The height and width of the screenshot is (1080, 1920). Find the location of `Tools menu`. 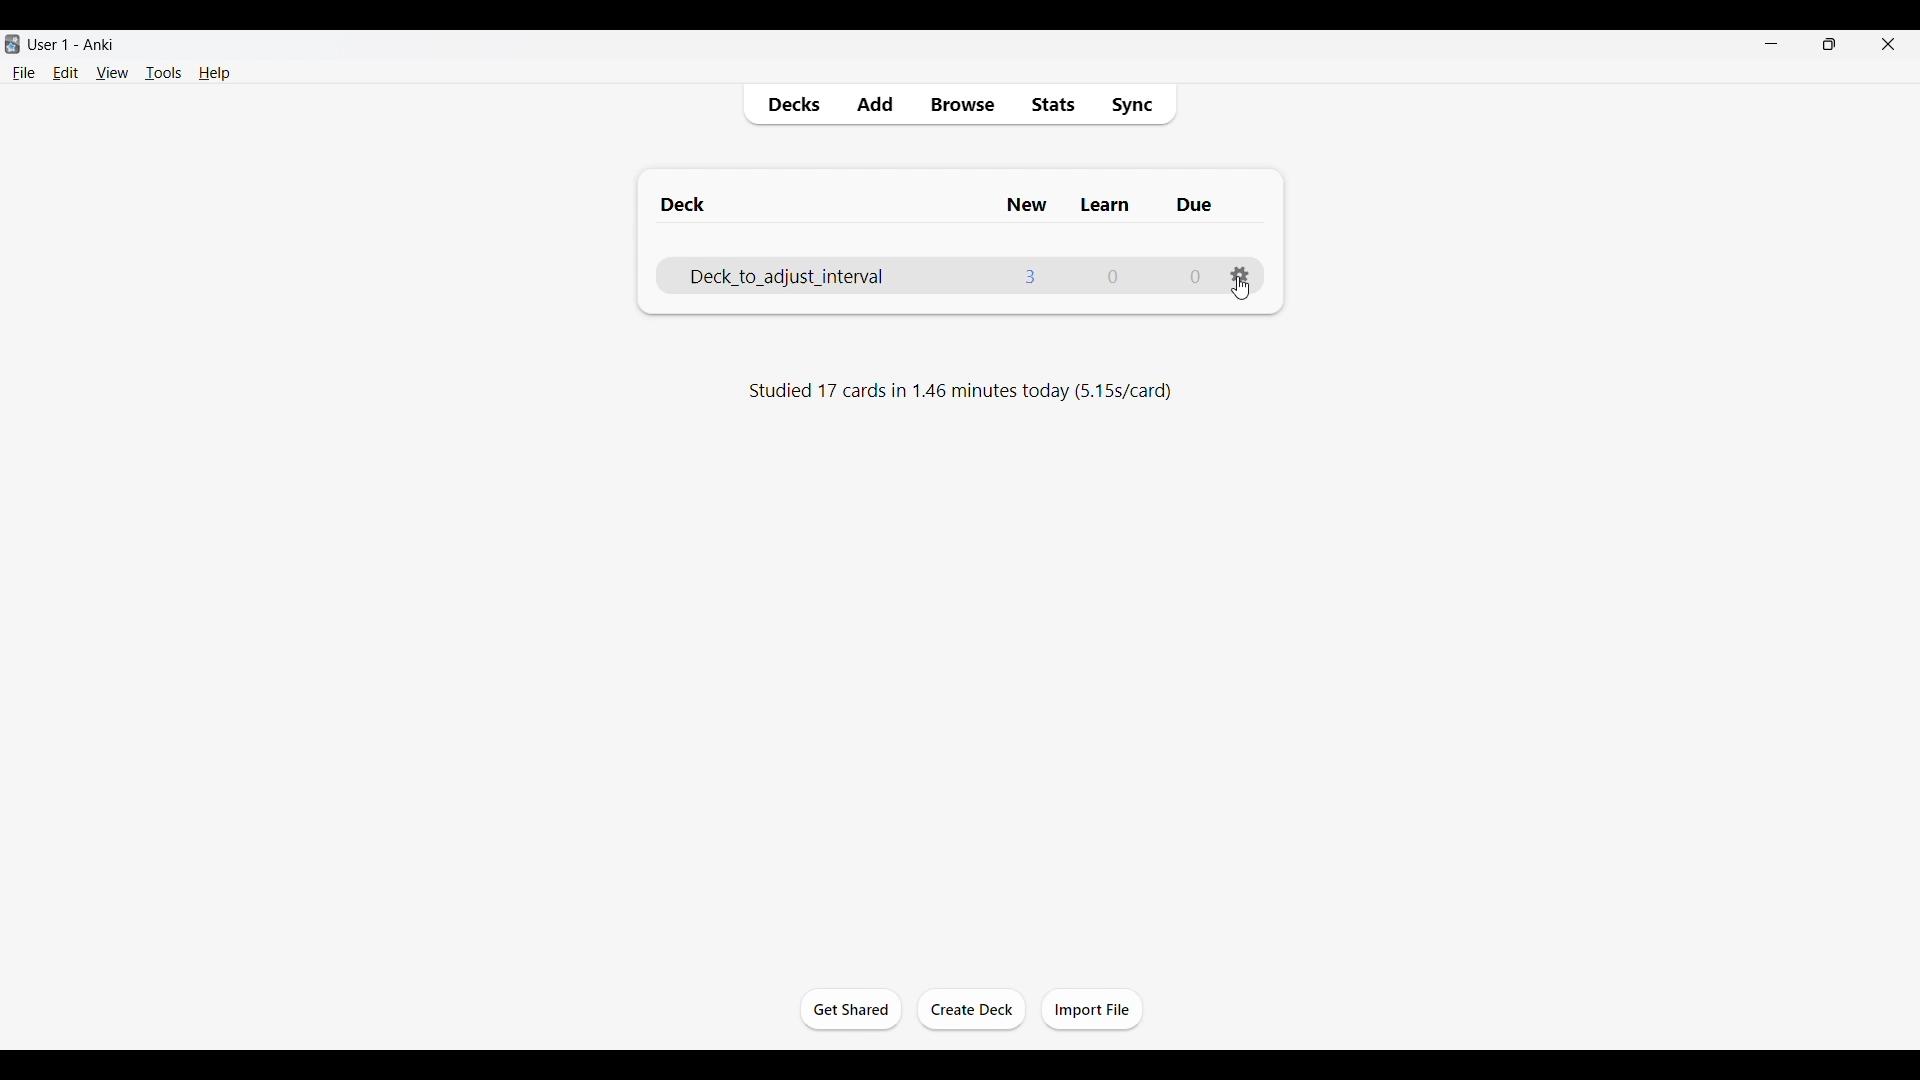

Tools menu is located at coordinates (164, 73).